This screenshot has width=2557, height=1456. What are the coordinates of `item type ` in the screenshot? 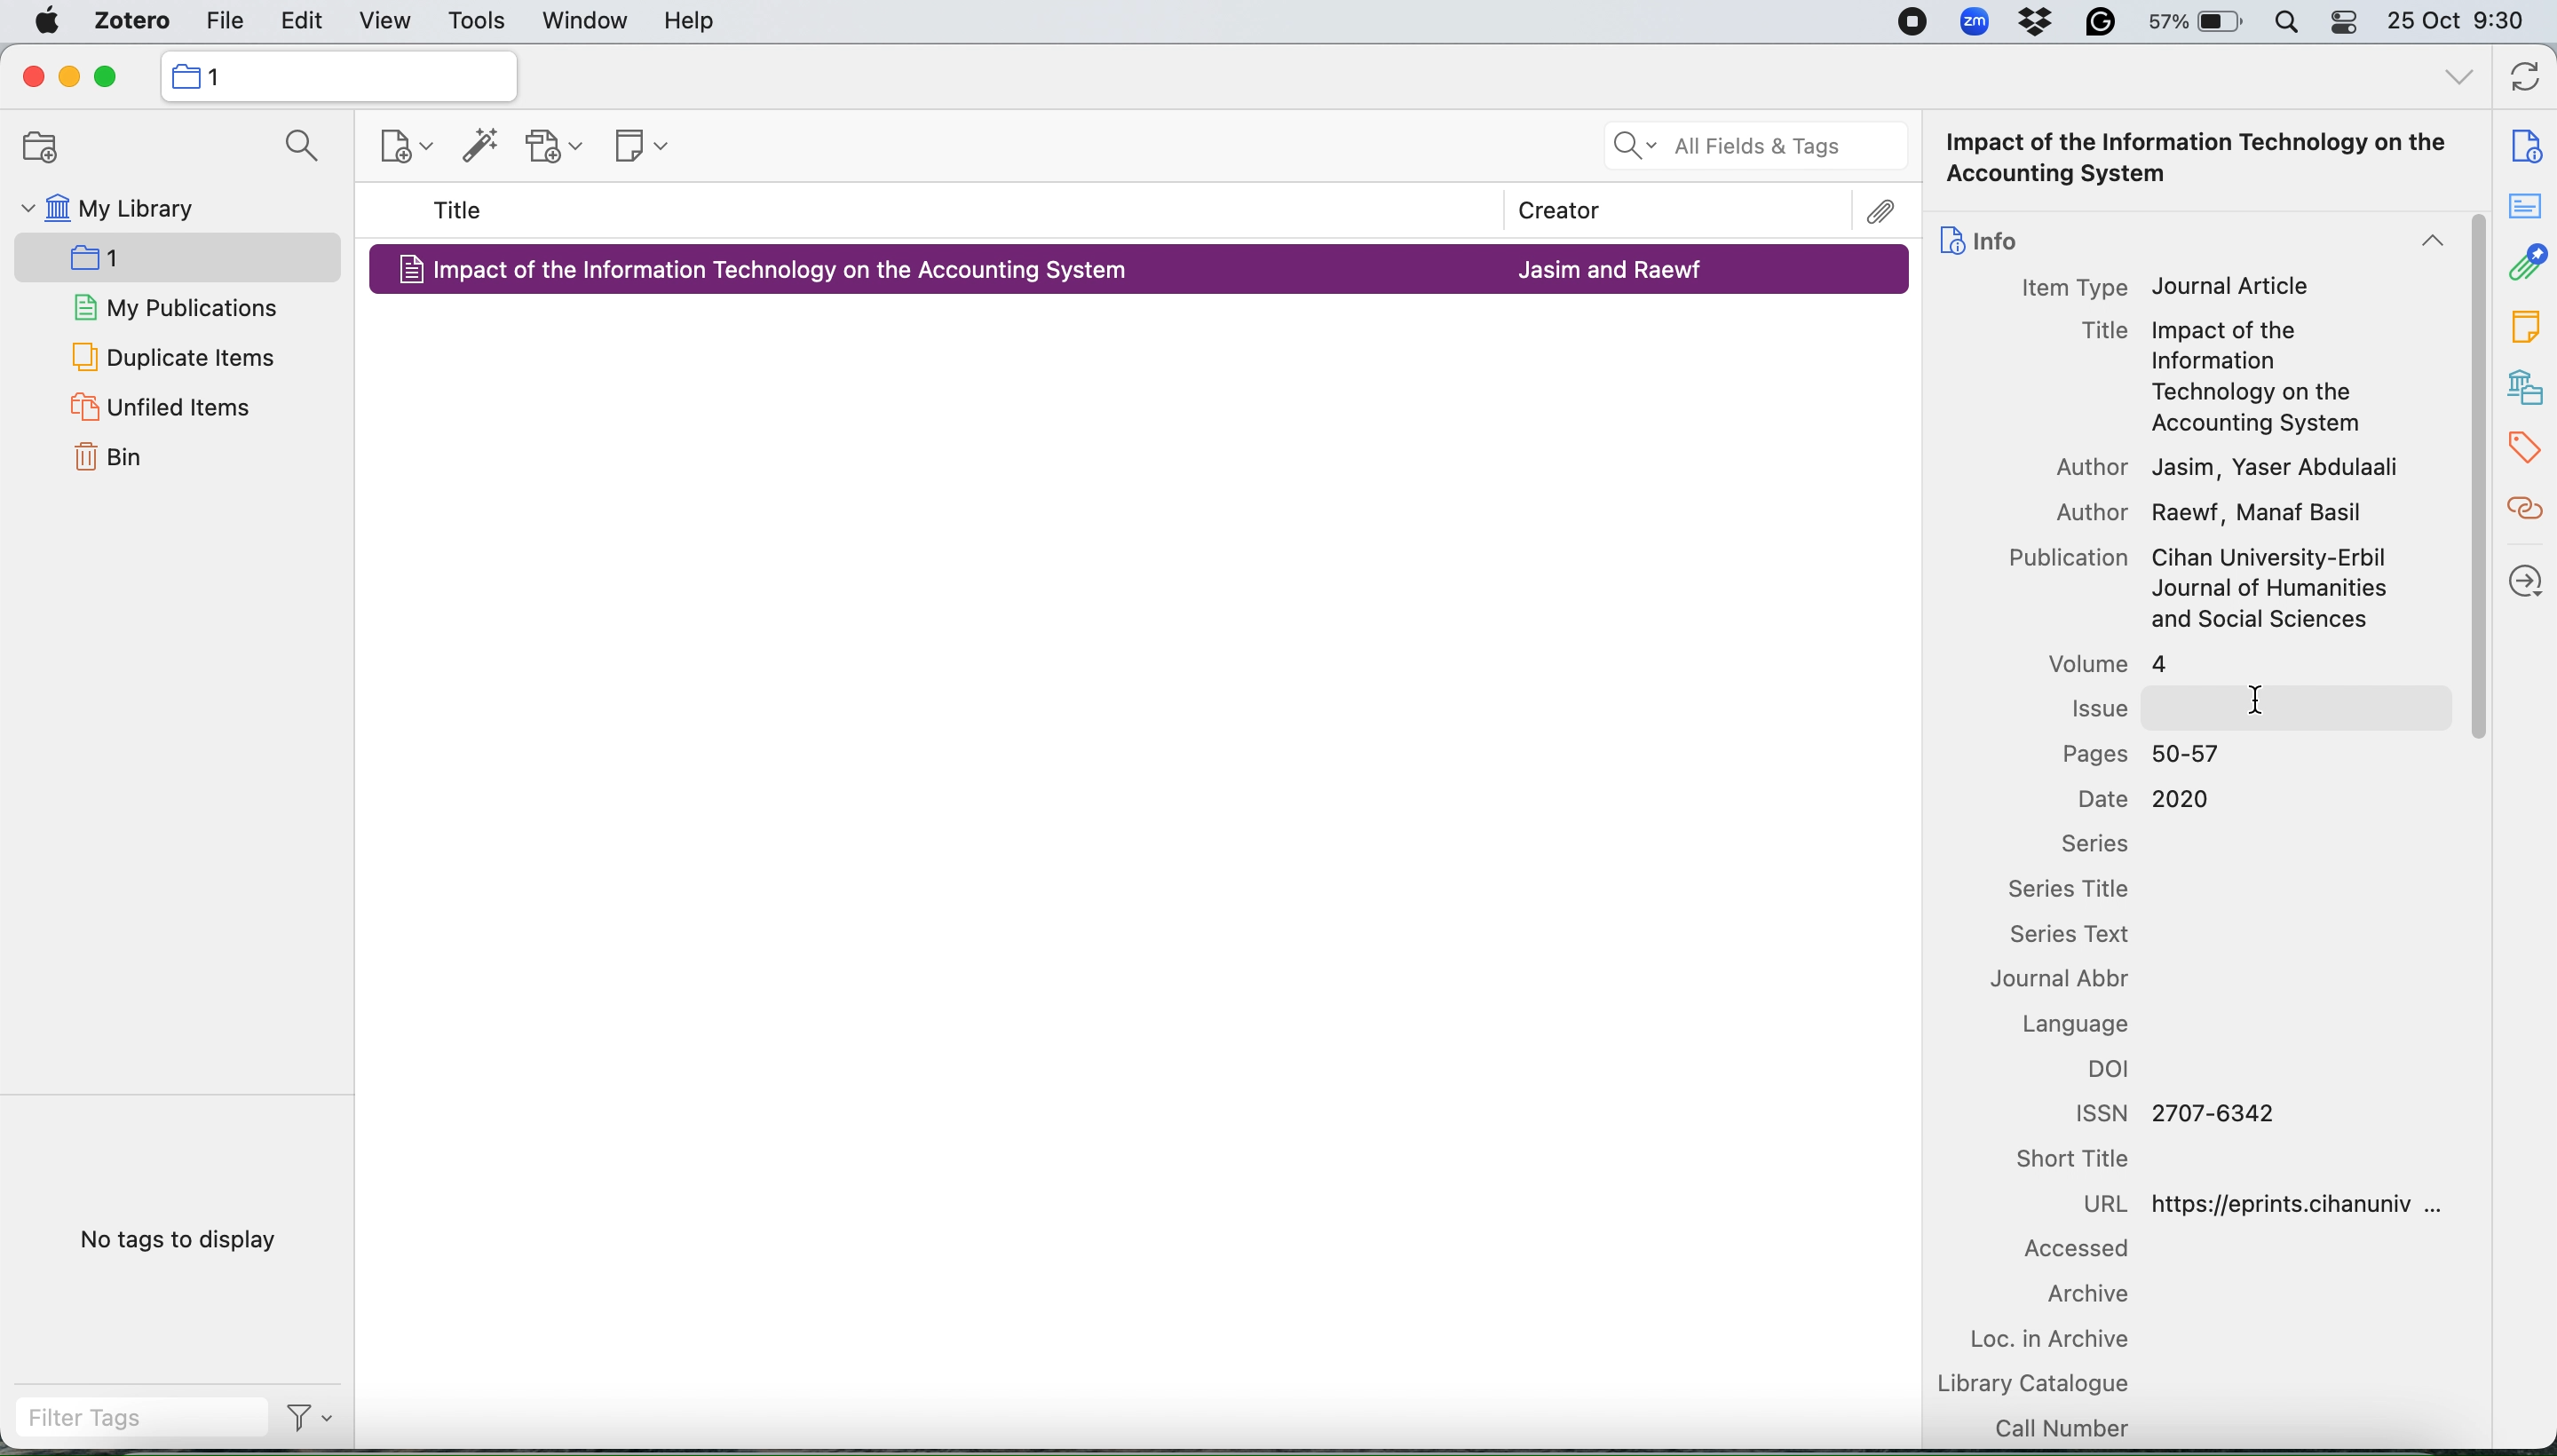 It's located at (2072, 286).